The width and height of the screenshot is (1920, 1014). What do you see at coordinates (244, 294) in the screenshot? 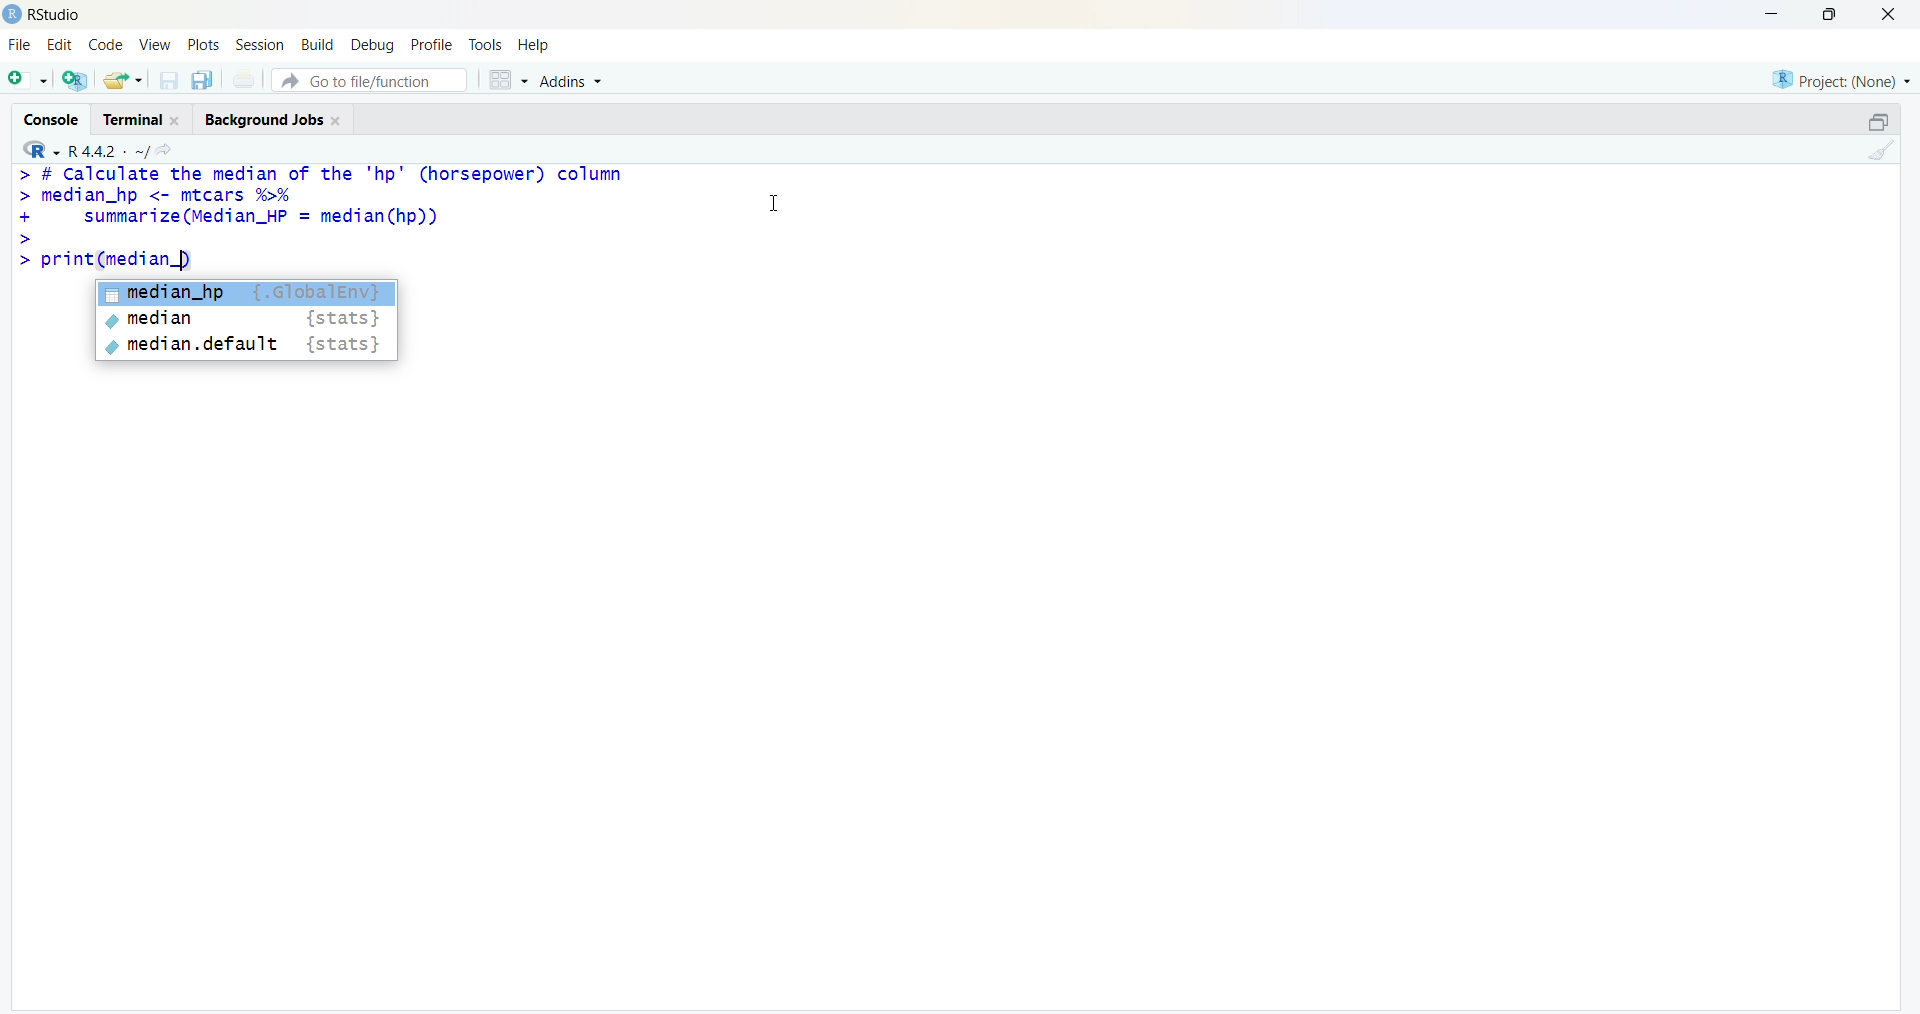
I see `median_hp` at bounding box center [244, 294].